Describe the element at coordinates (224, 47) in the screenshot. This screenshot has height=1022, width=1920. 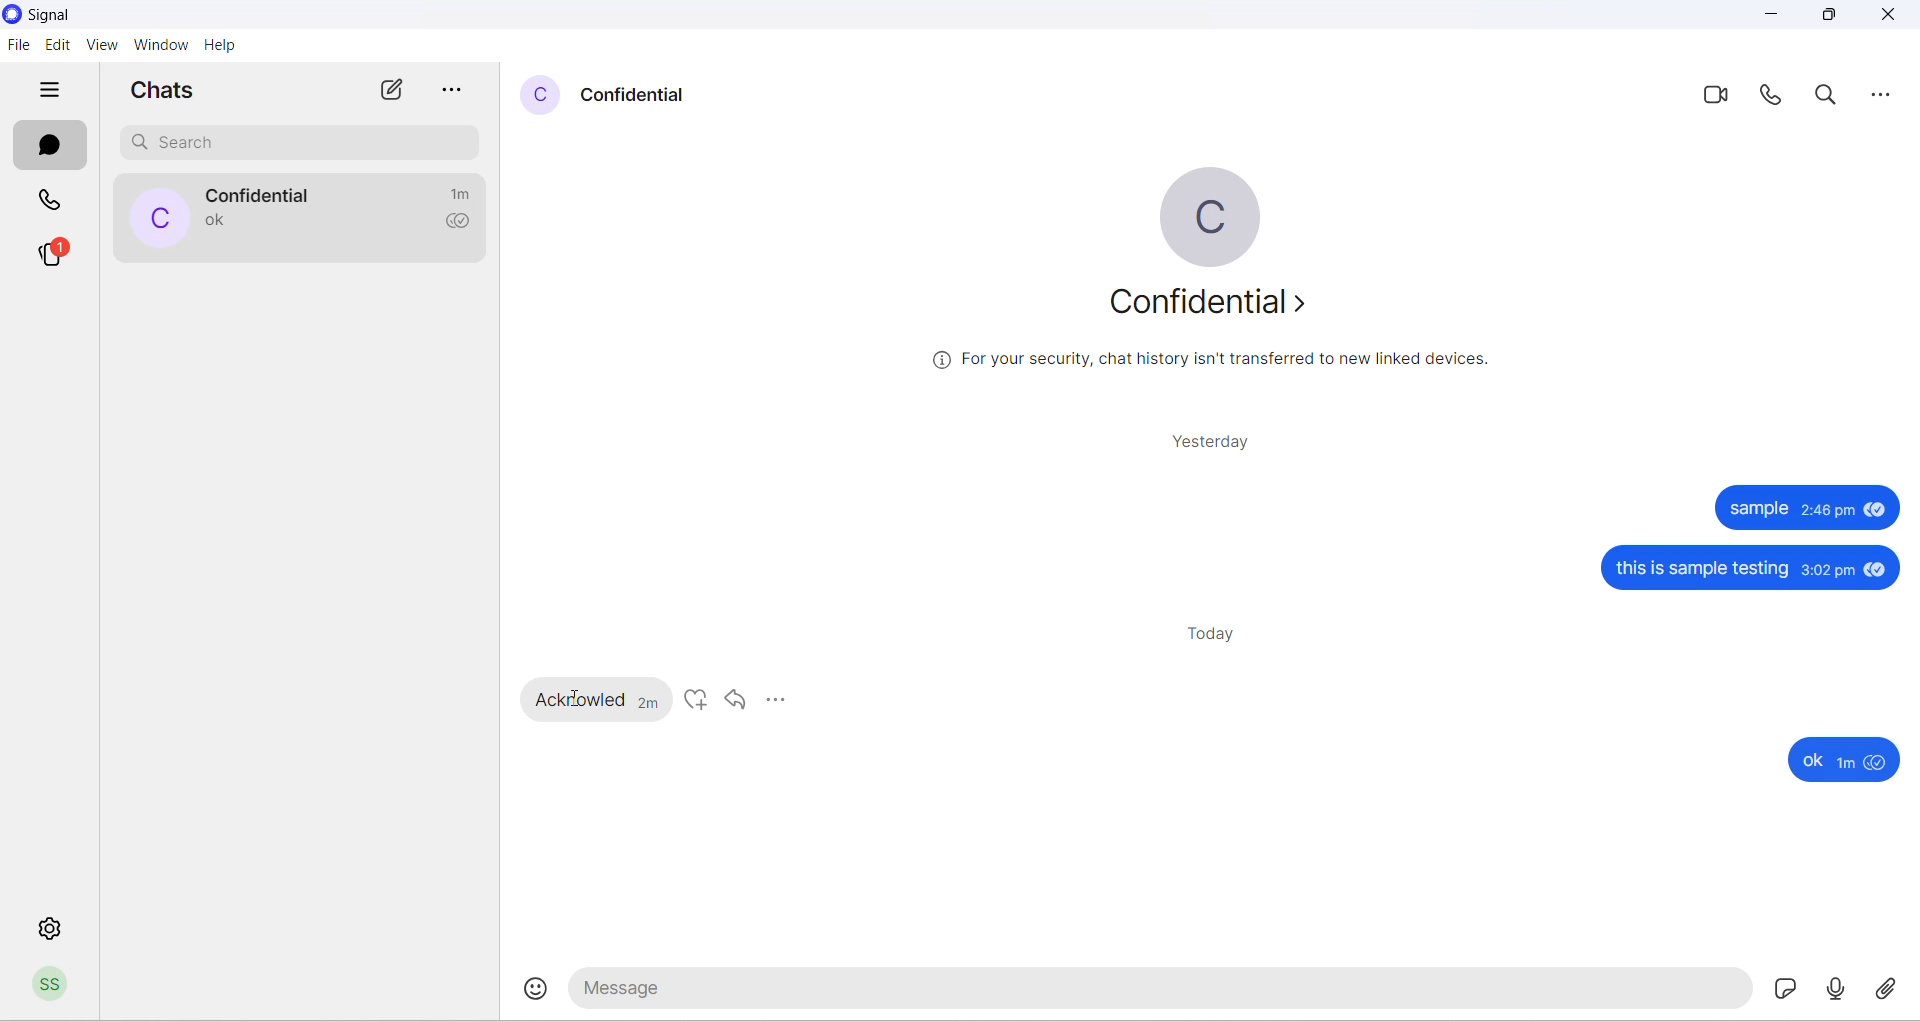
I see `help` at that location.